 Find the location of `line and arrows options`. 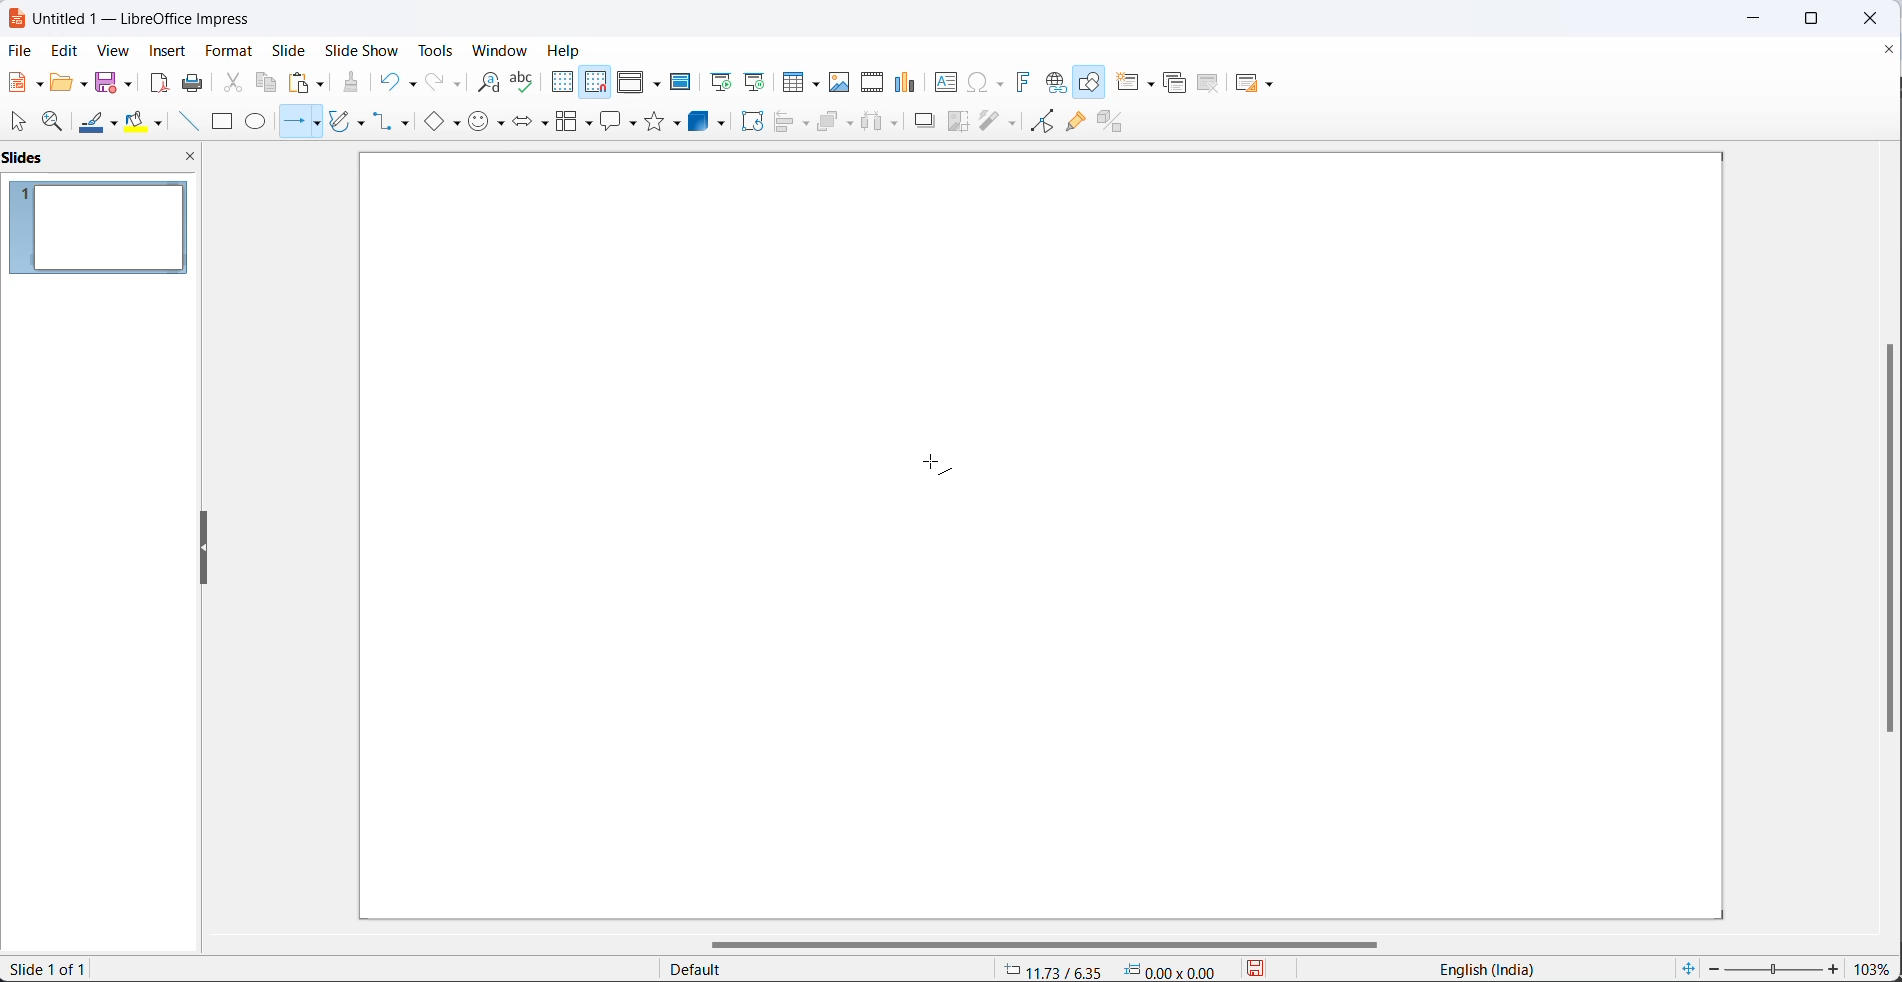

line and arrows options is located at coordinates (320, 124).